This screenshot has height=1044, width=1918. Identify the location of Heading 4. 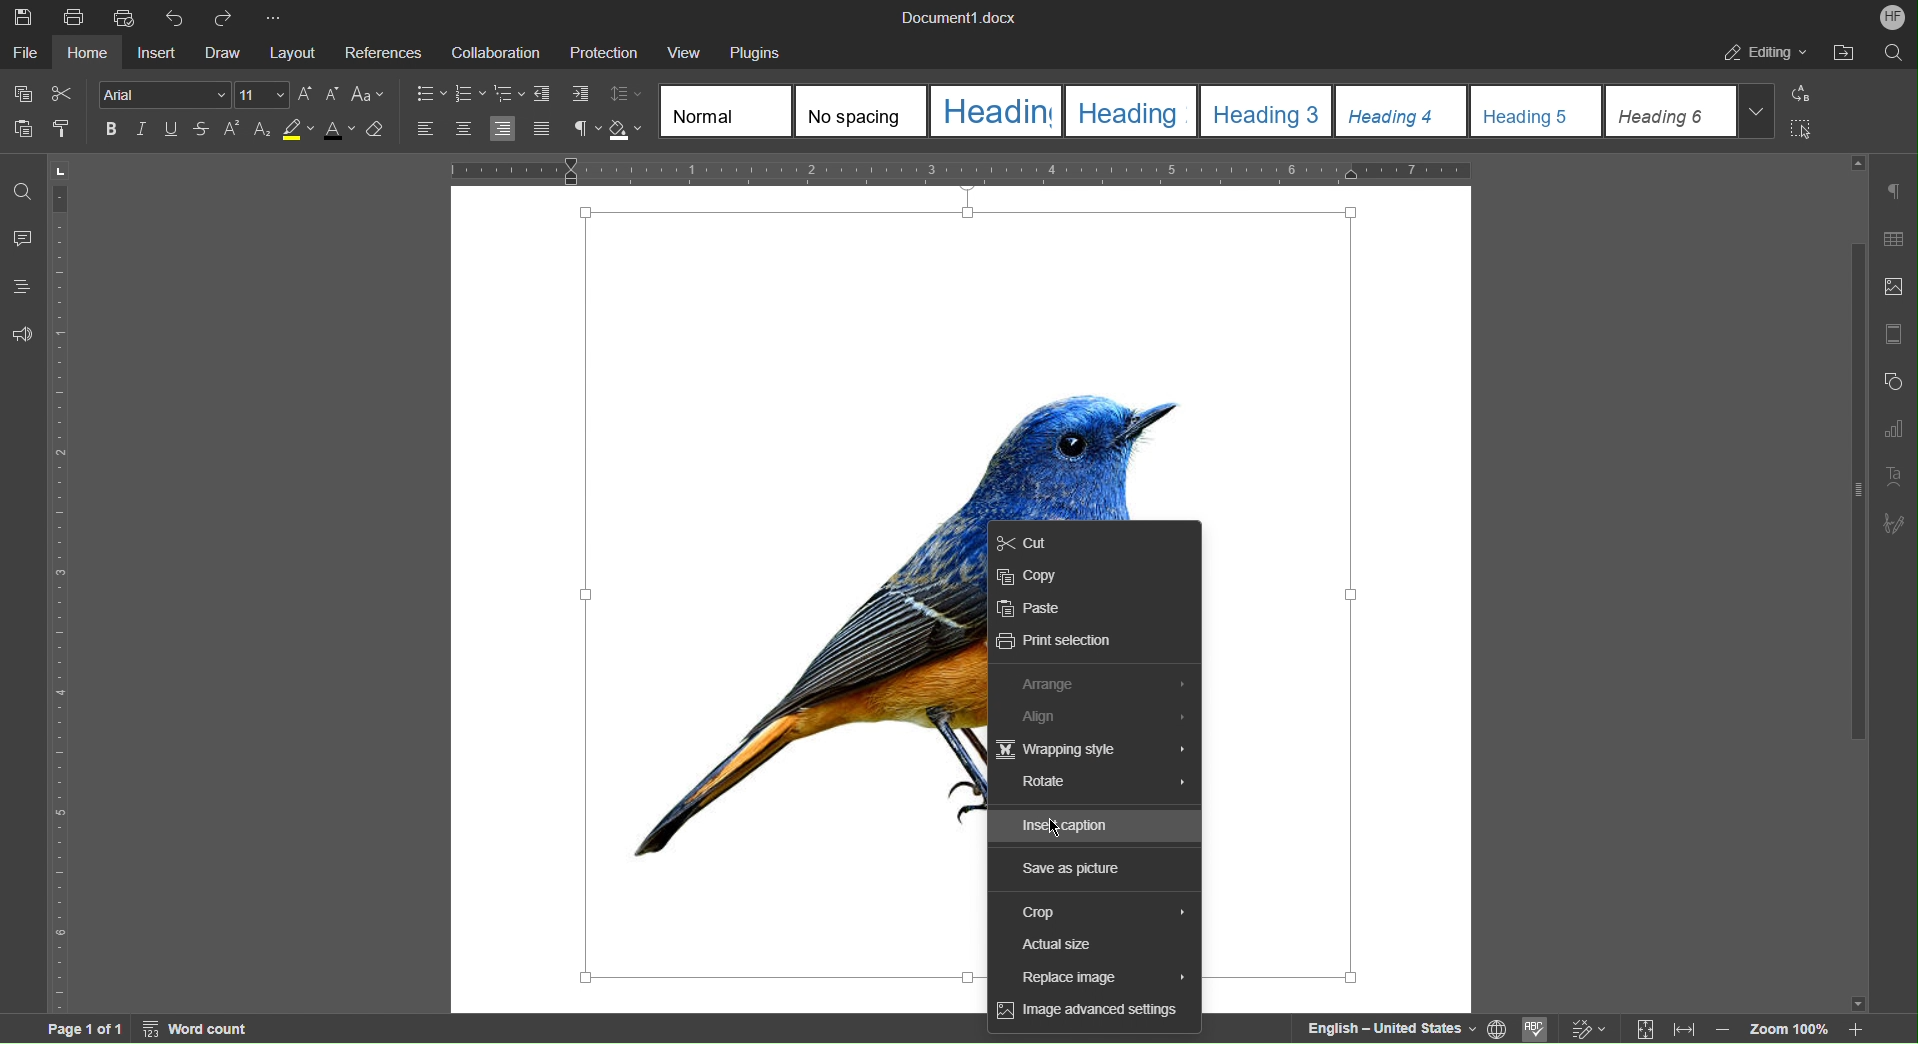
(1401, 110).